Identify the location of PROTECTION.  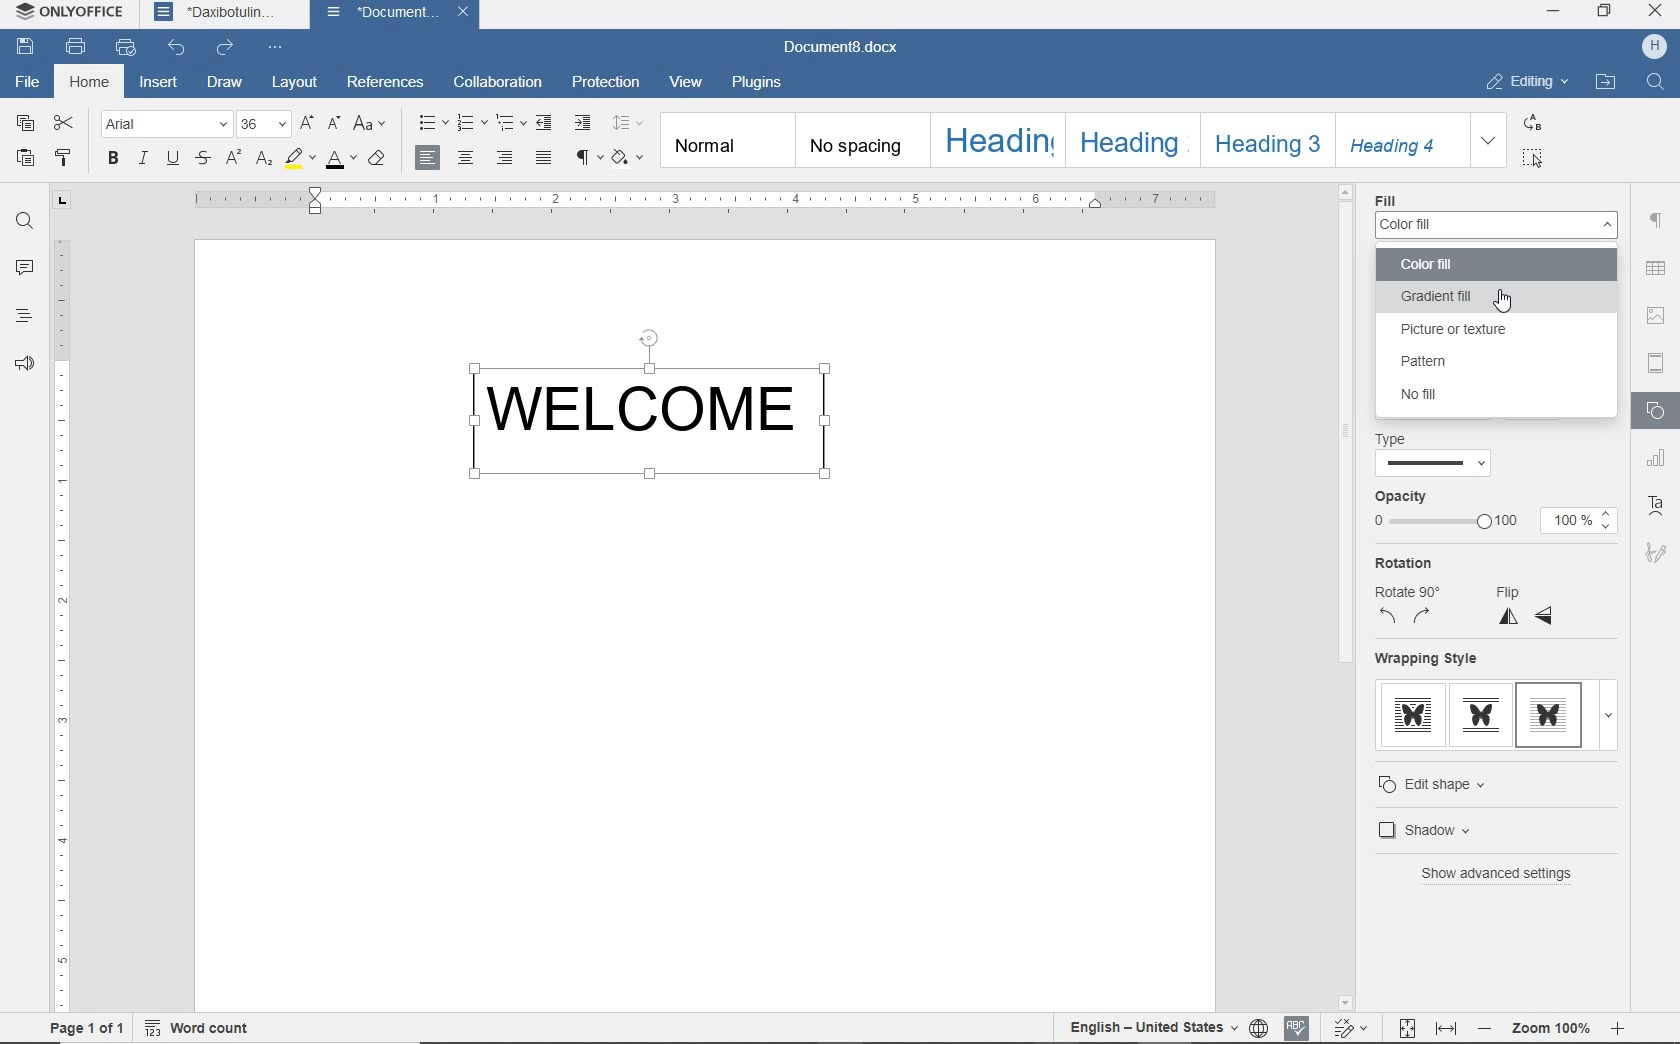
(606, 83).